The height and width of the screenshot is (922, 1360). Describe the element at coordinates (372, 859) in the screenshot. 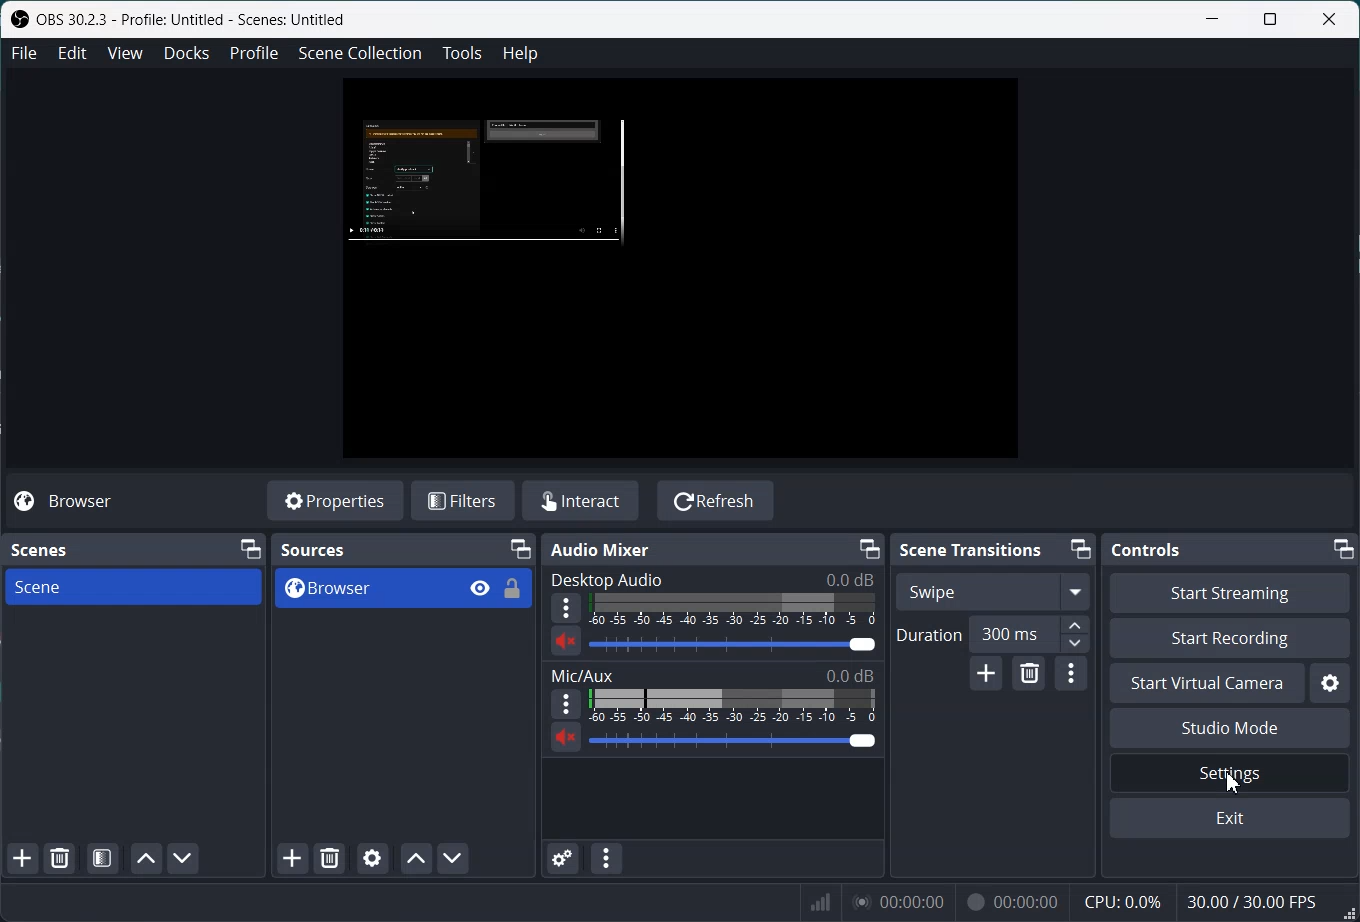

I see `Open source Properties` at that location.